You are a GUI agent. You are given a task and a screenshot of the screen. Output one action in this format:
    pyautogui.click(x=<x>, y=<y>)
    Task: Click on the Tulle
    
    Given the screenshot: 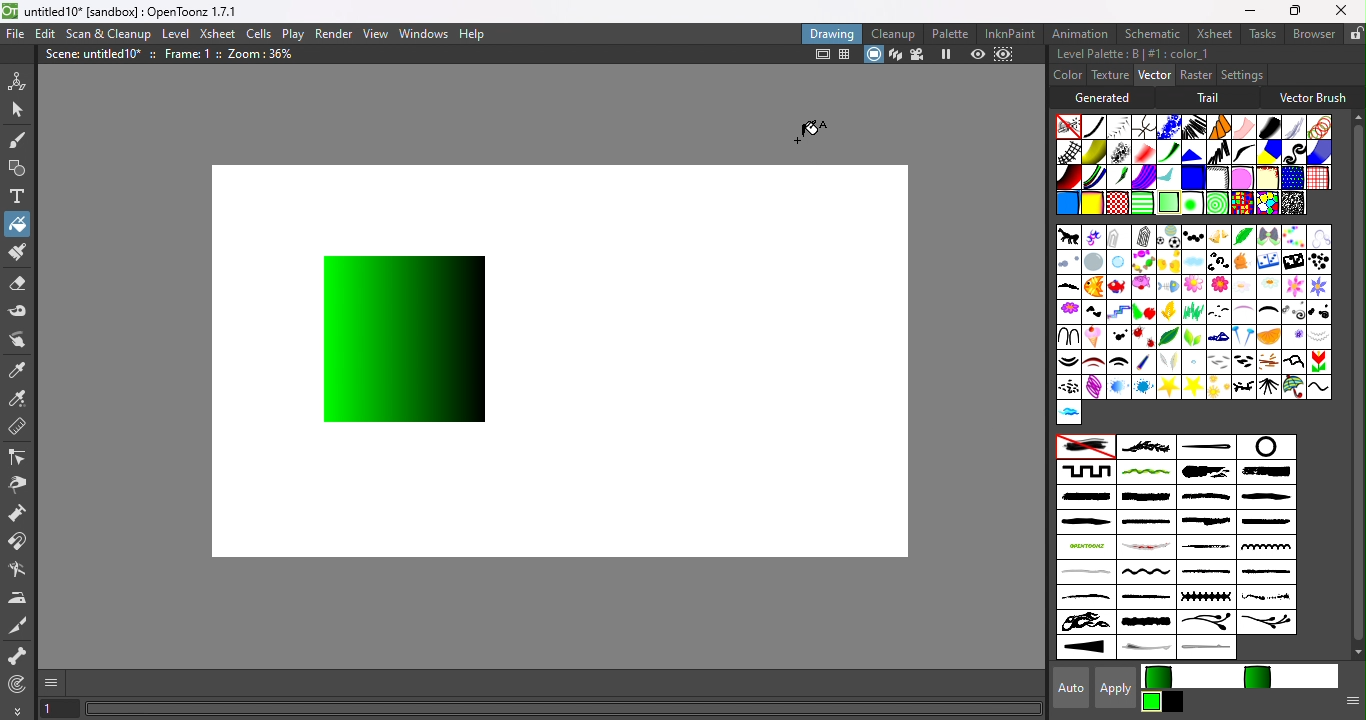 What is the action you would take?
    pyautogui.click(x=1244, y=127)
    